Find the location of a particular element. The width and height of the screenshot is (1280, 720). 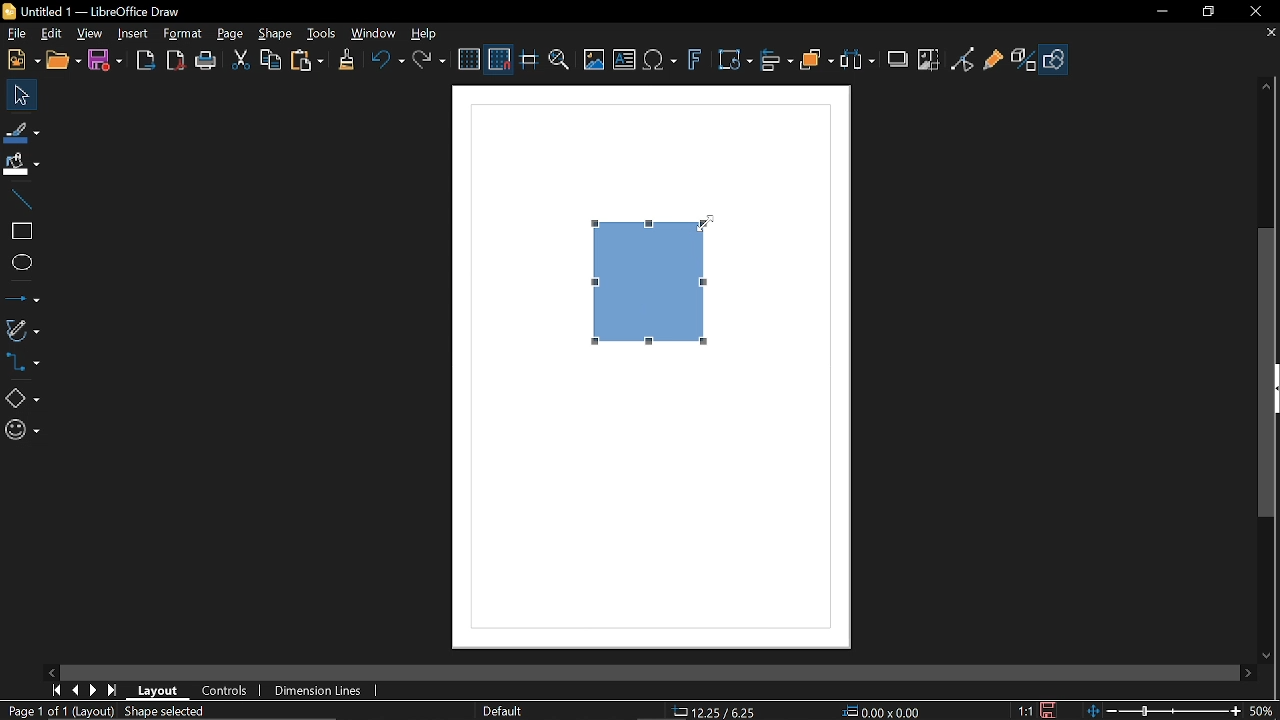

Fill color is located at coordinates (22, 164).